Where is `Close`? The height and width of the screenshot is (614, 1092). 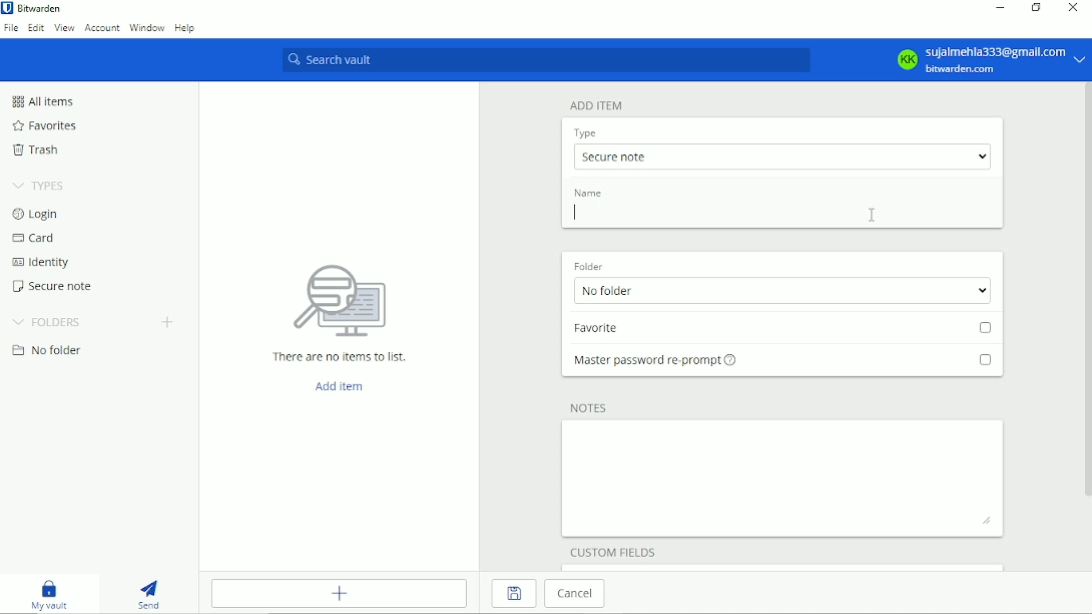 Close is located at coordinates (1074, 7).